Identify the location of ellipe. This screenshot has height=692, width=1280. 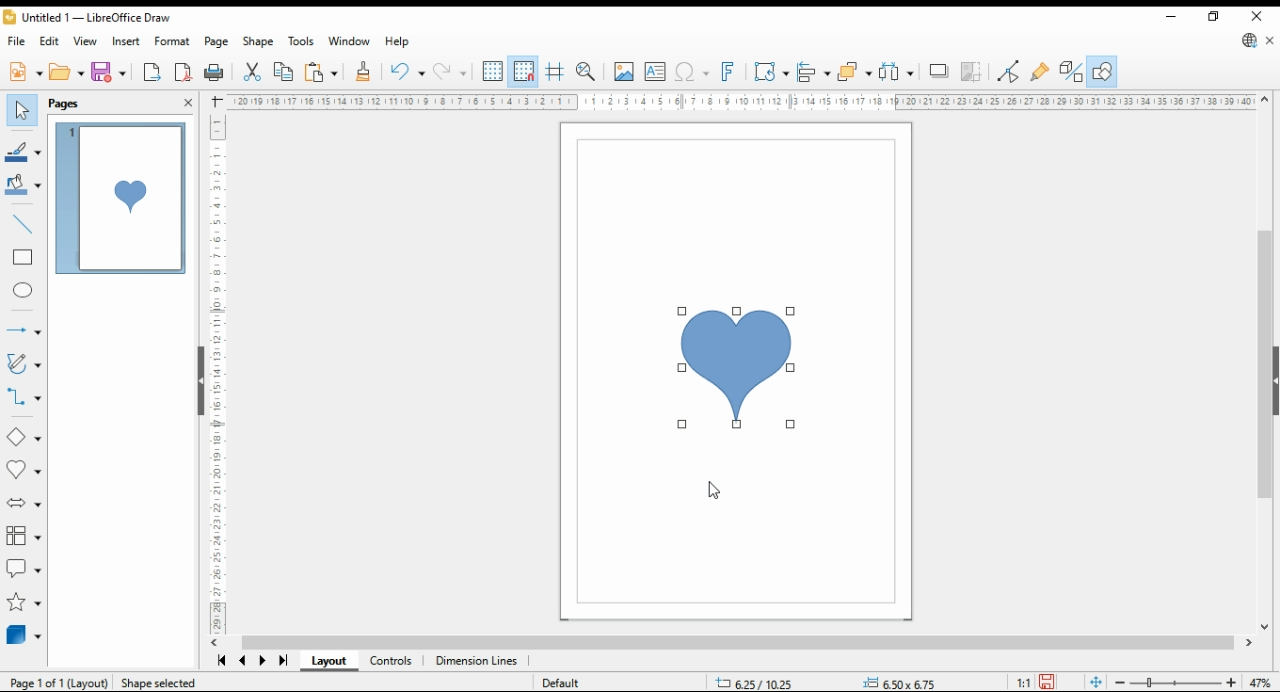
(24, 291).